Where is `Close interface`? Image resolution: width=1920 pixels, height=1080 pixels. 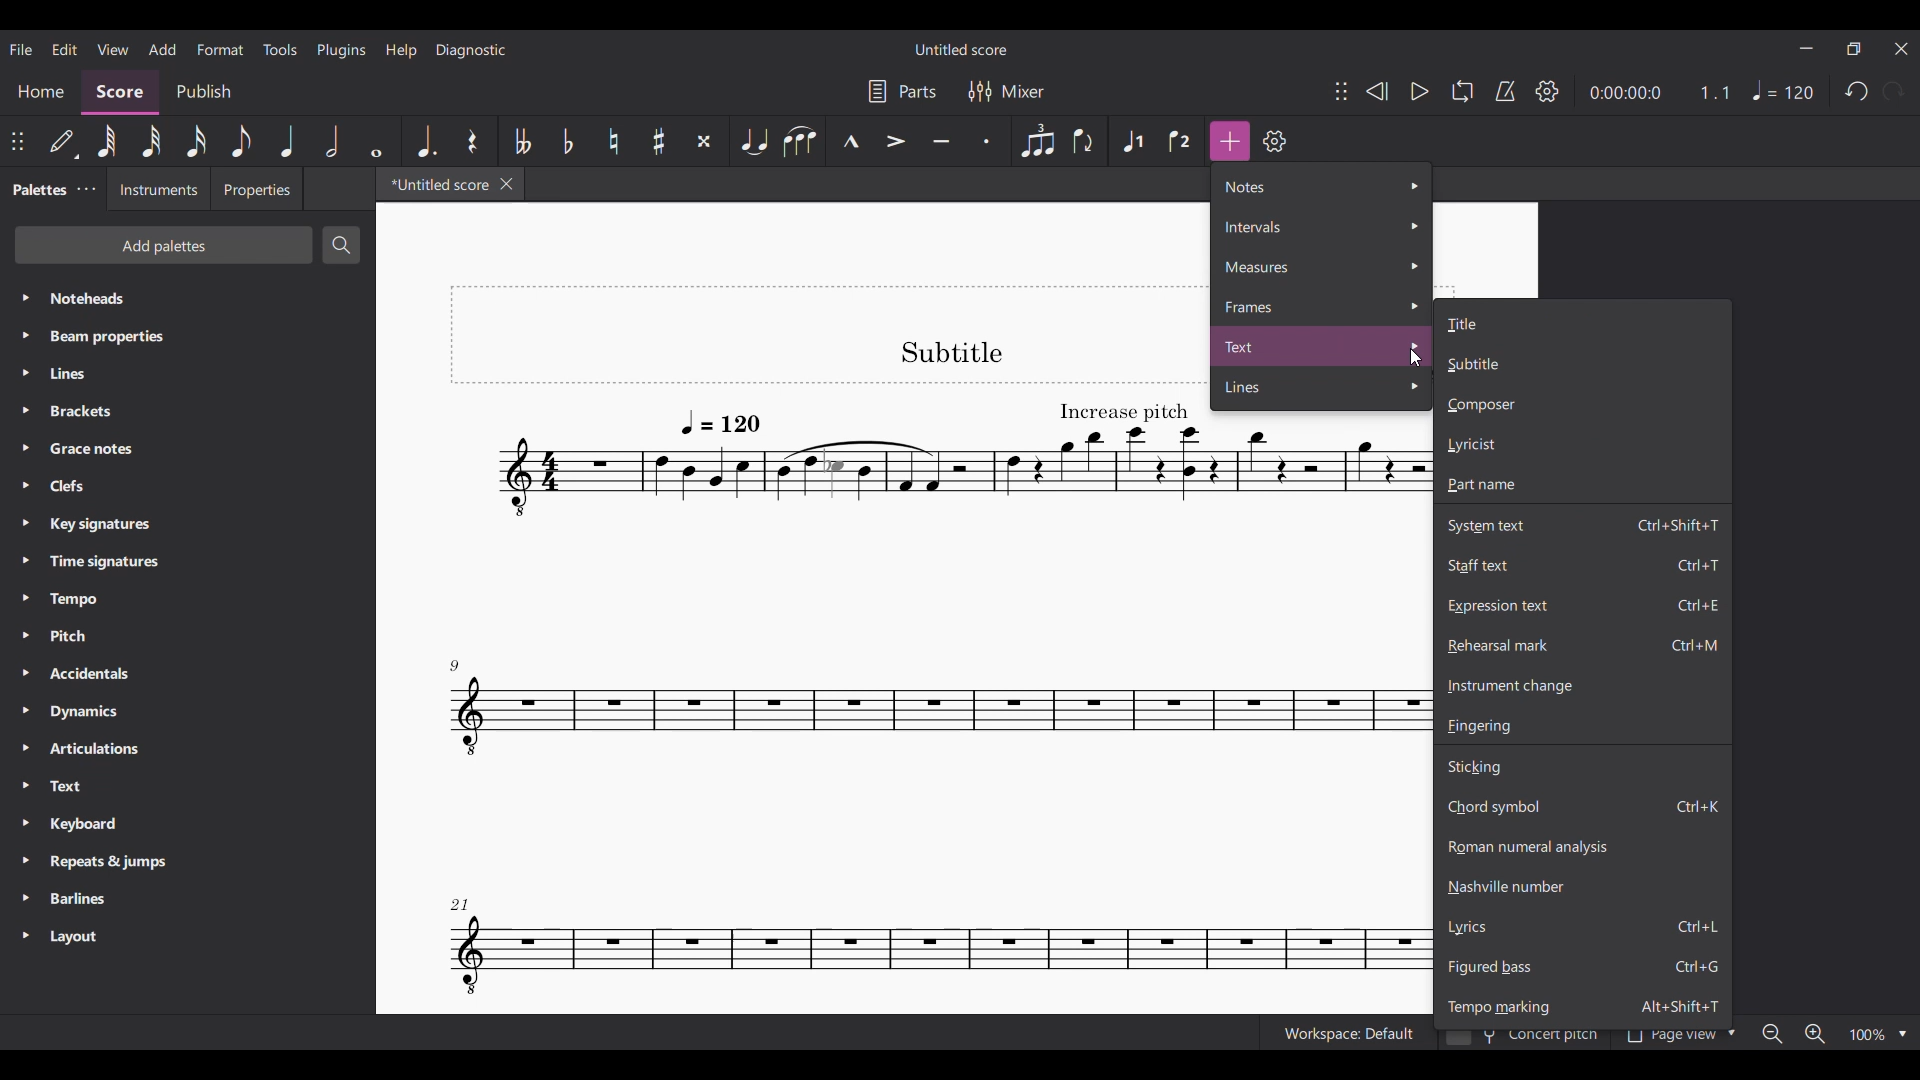
Close interface is located at coordinates (1903, 49).